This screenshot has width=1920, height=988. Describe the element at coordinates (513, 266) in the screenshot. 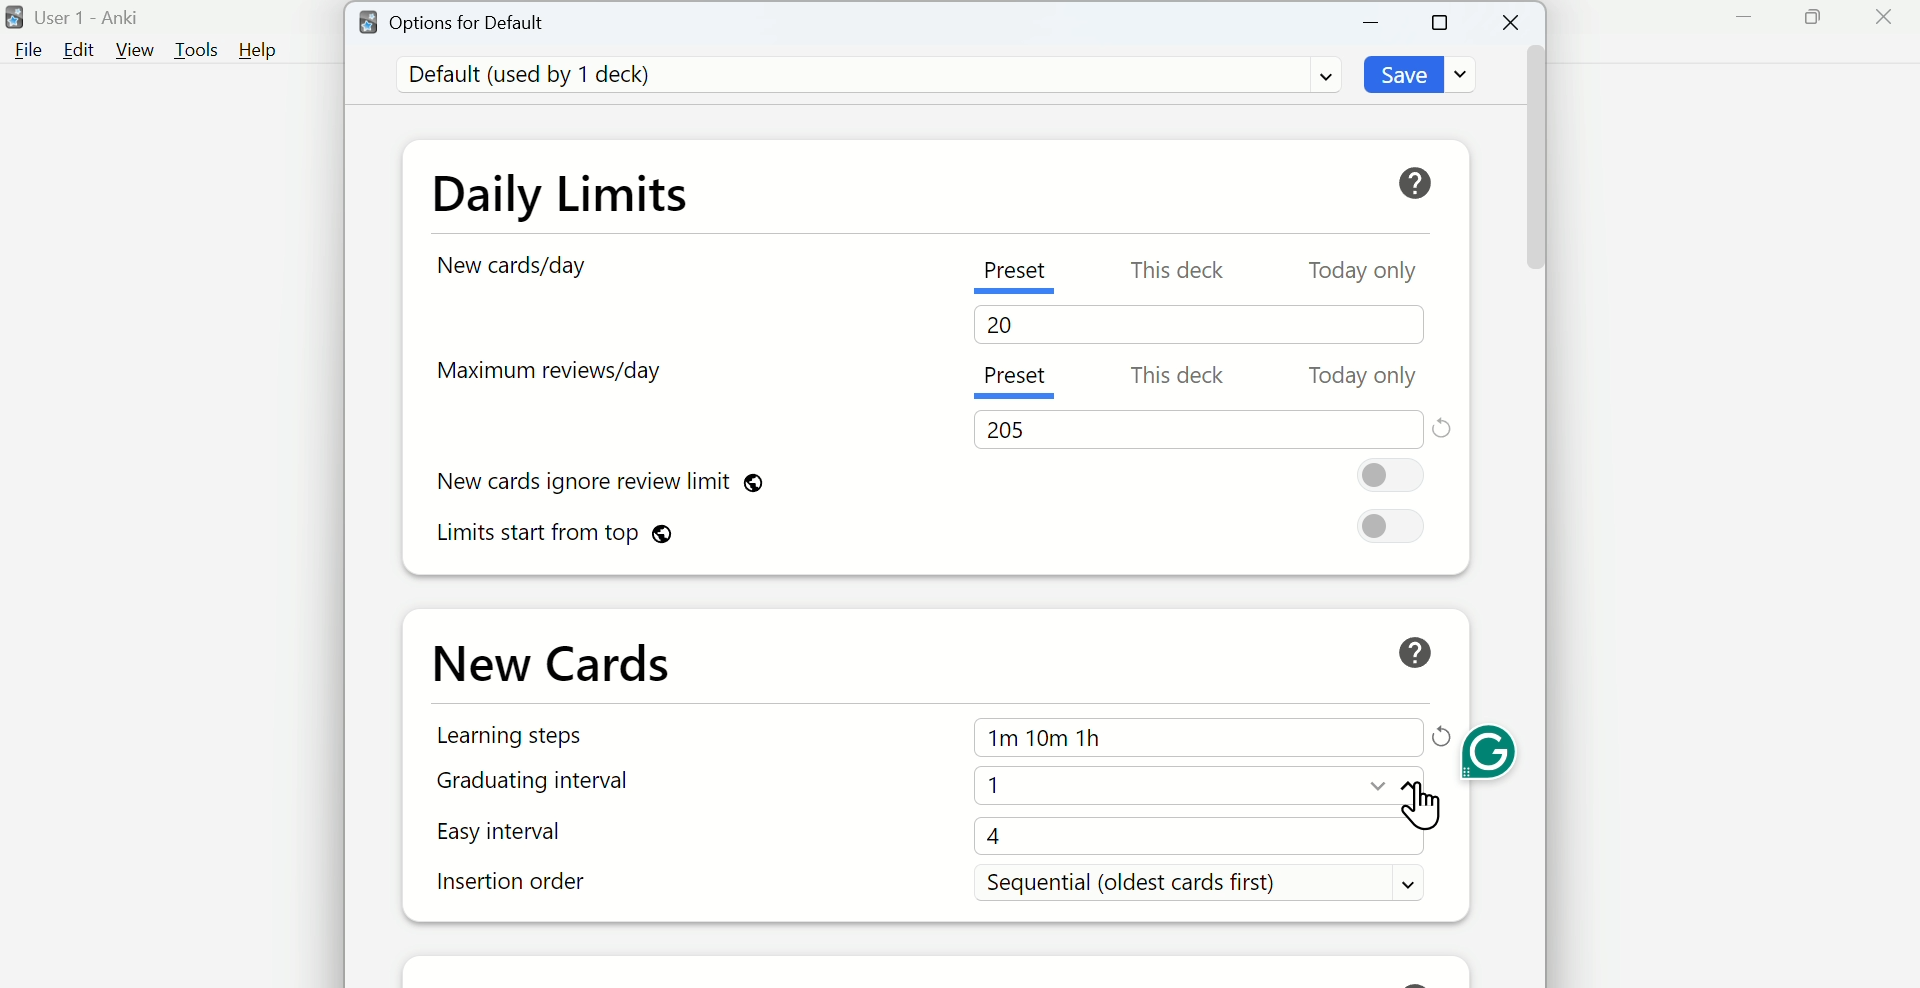

I see `New card/day` at that location.